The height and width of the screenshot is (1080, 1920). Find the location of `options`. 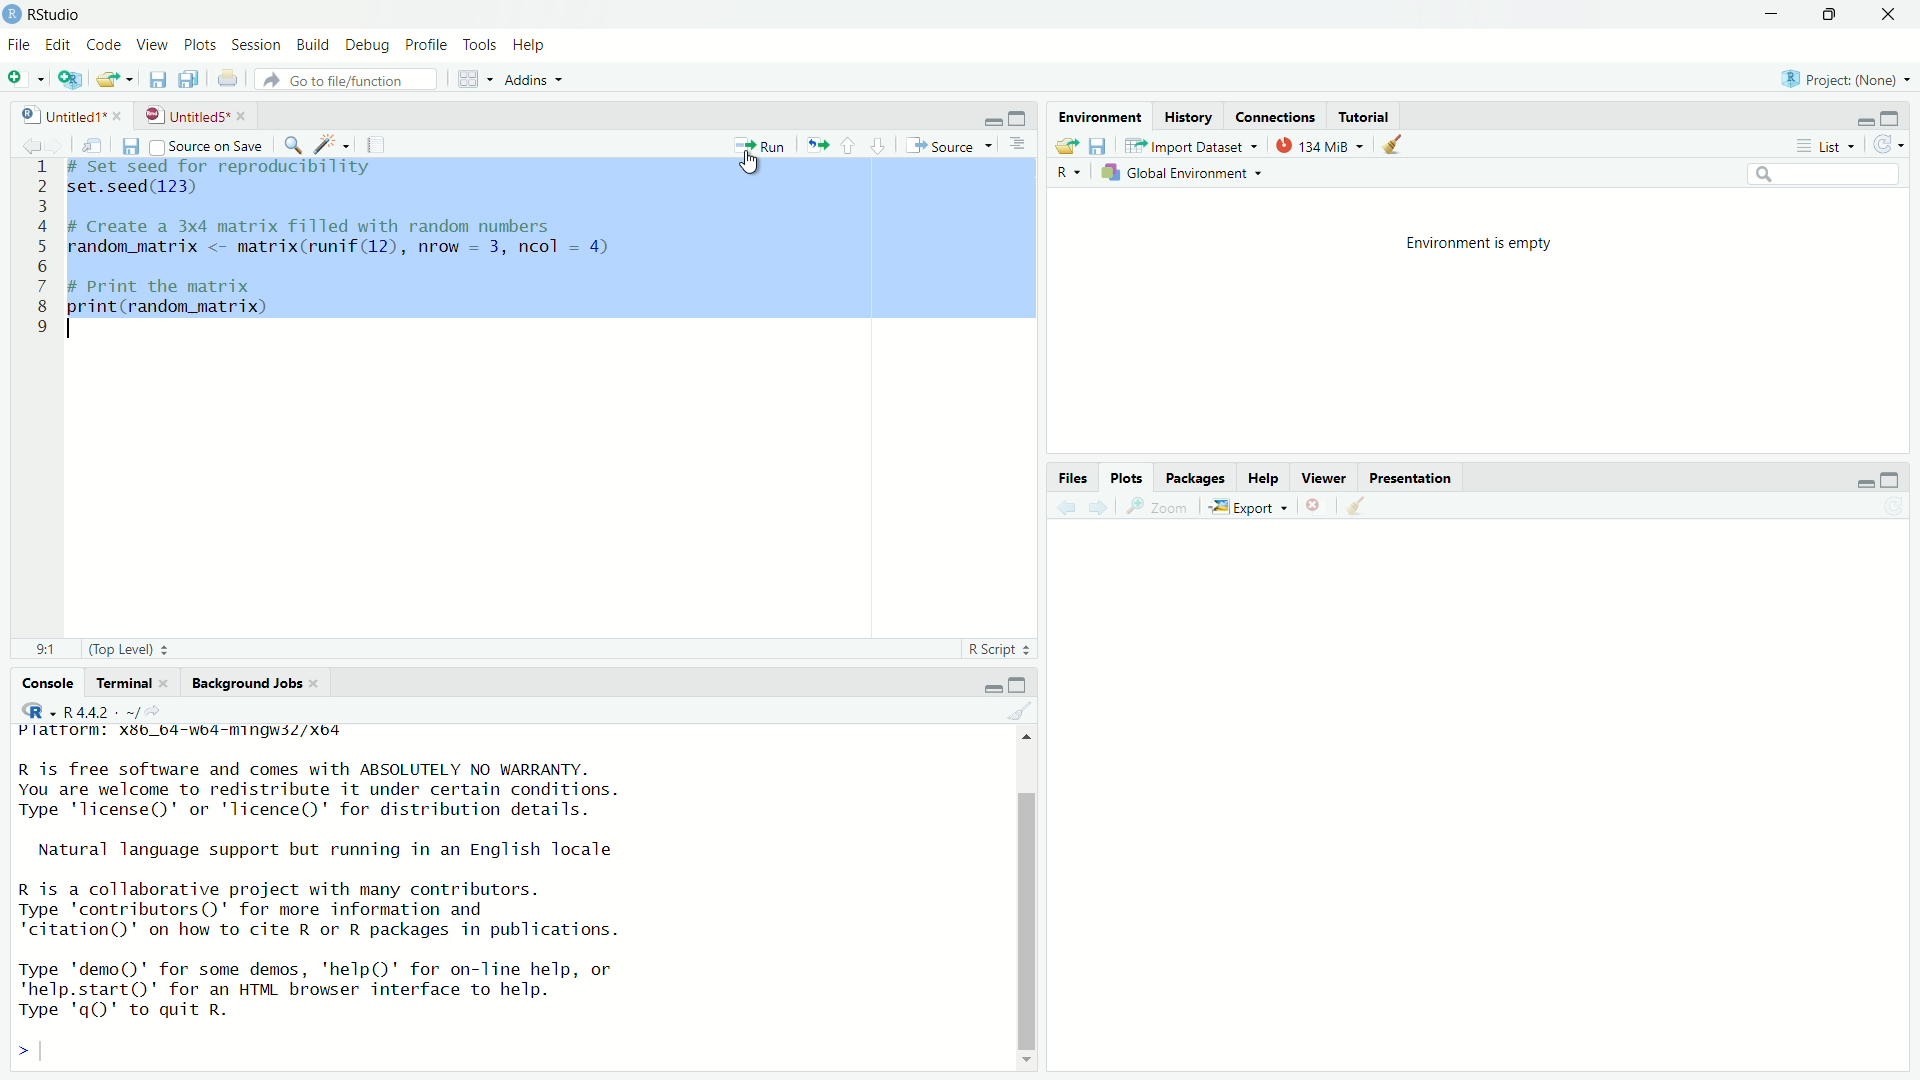

options is located at coordinates (1017, 147).